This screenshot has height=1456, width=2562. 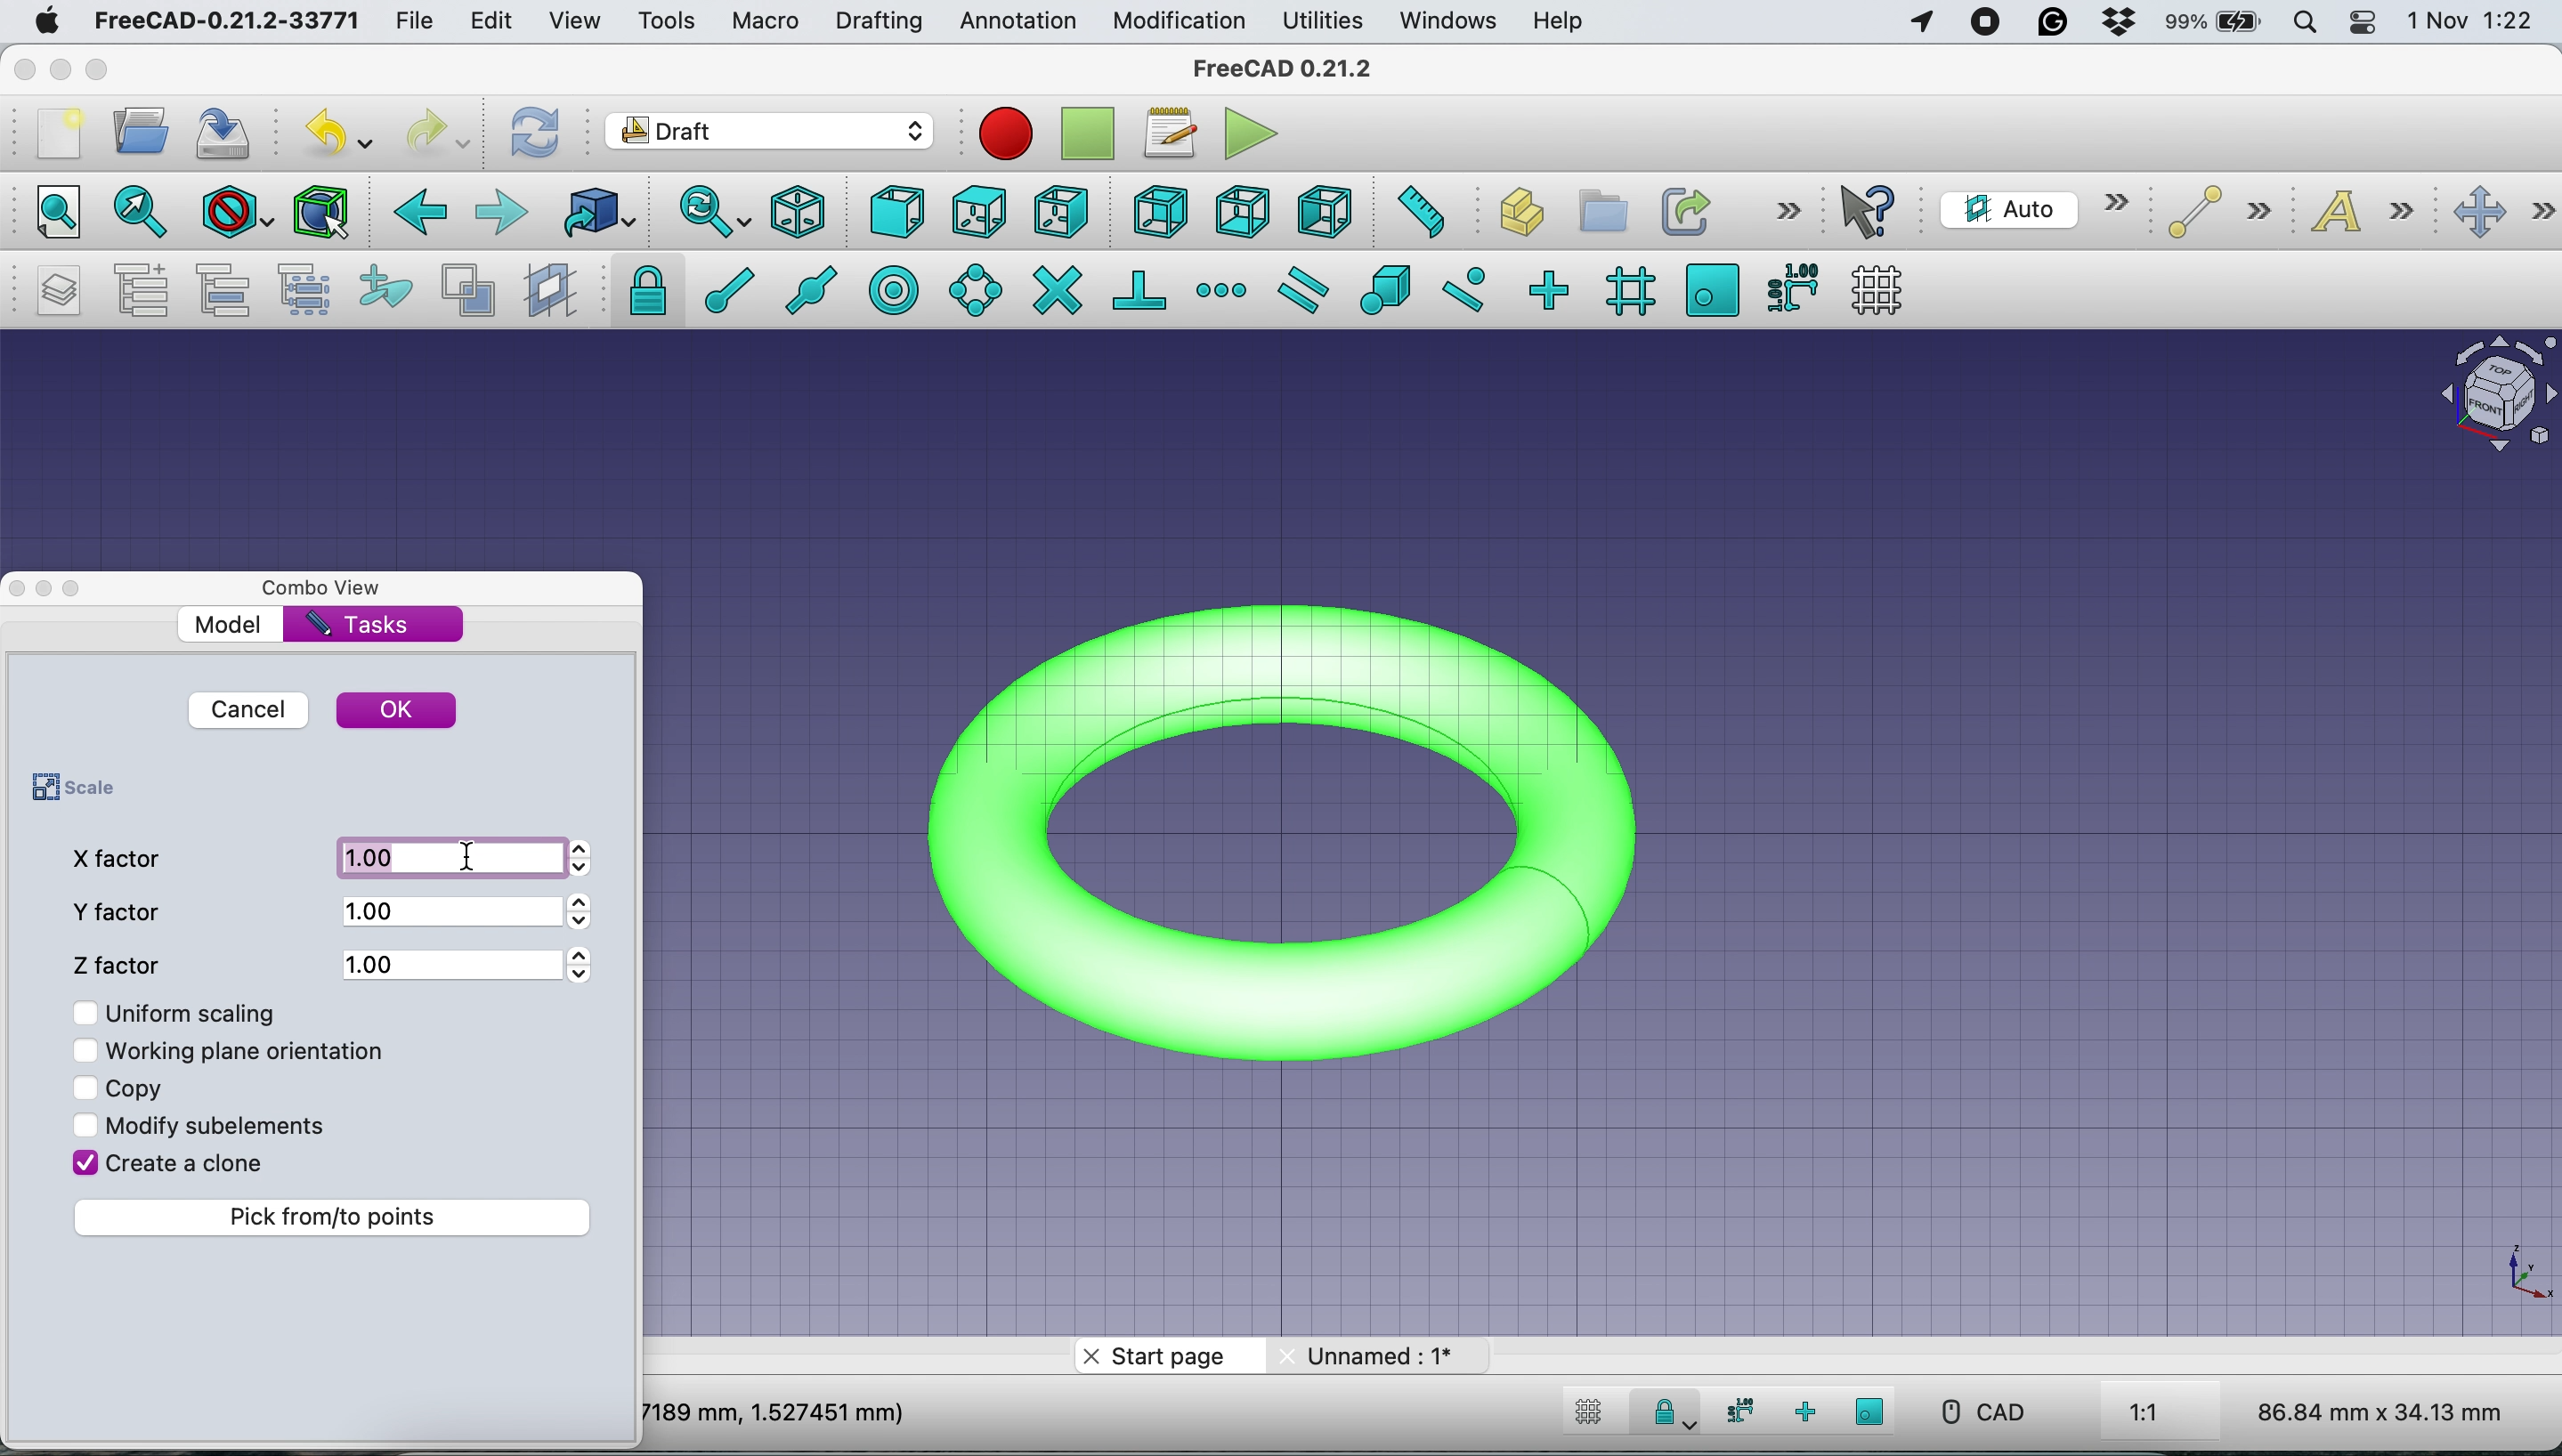 I want to click on working plane orientation, so click(x=255, y=1049).